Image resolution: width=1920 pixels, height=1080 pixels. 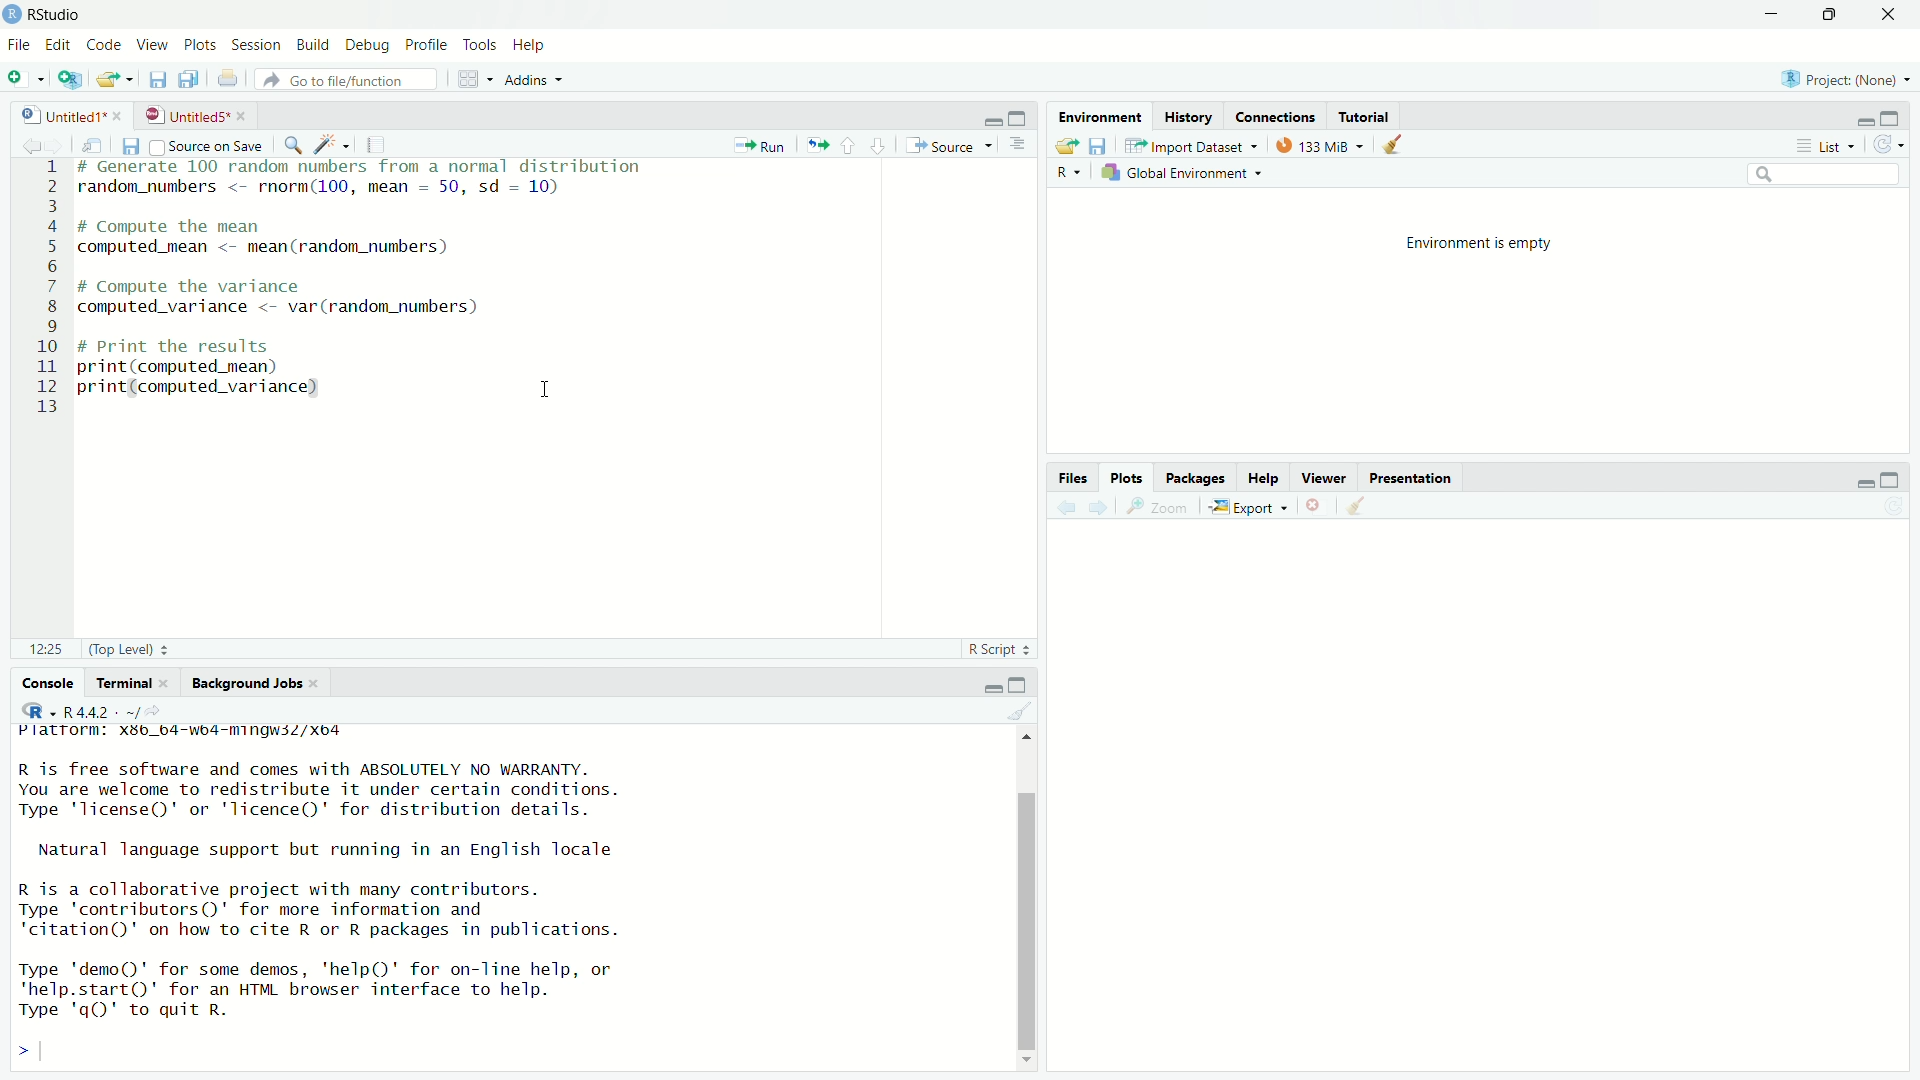 What do you see at coordinates (1065, 508) in the screenshot?
I see `previous plot` at bounding box center [1065, 508].